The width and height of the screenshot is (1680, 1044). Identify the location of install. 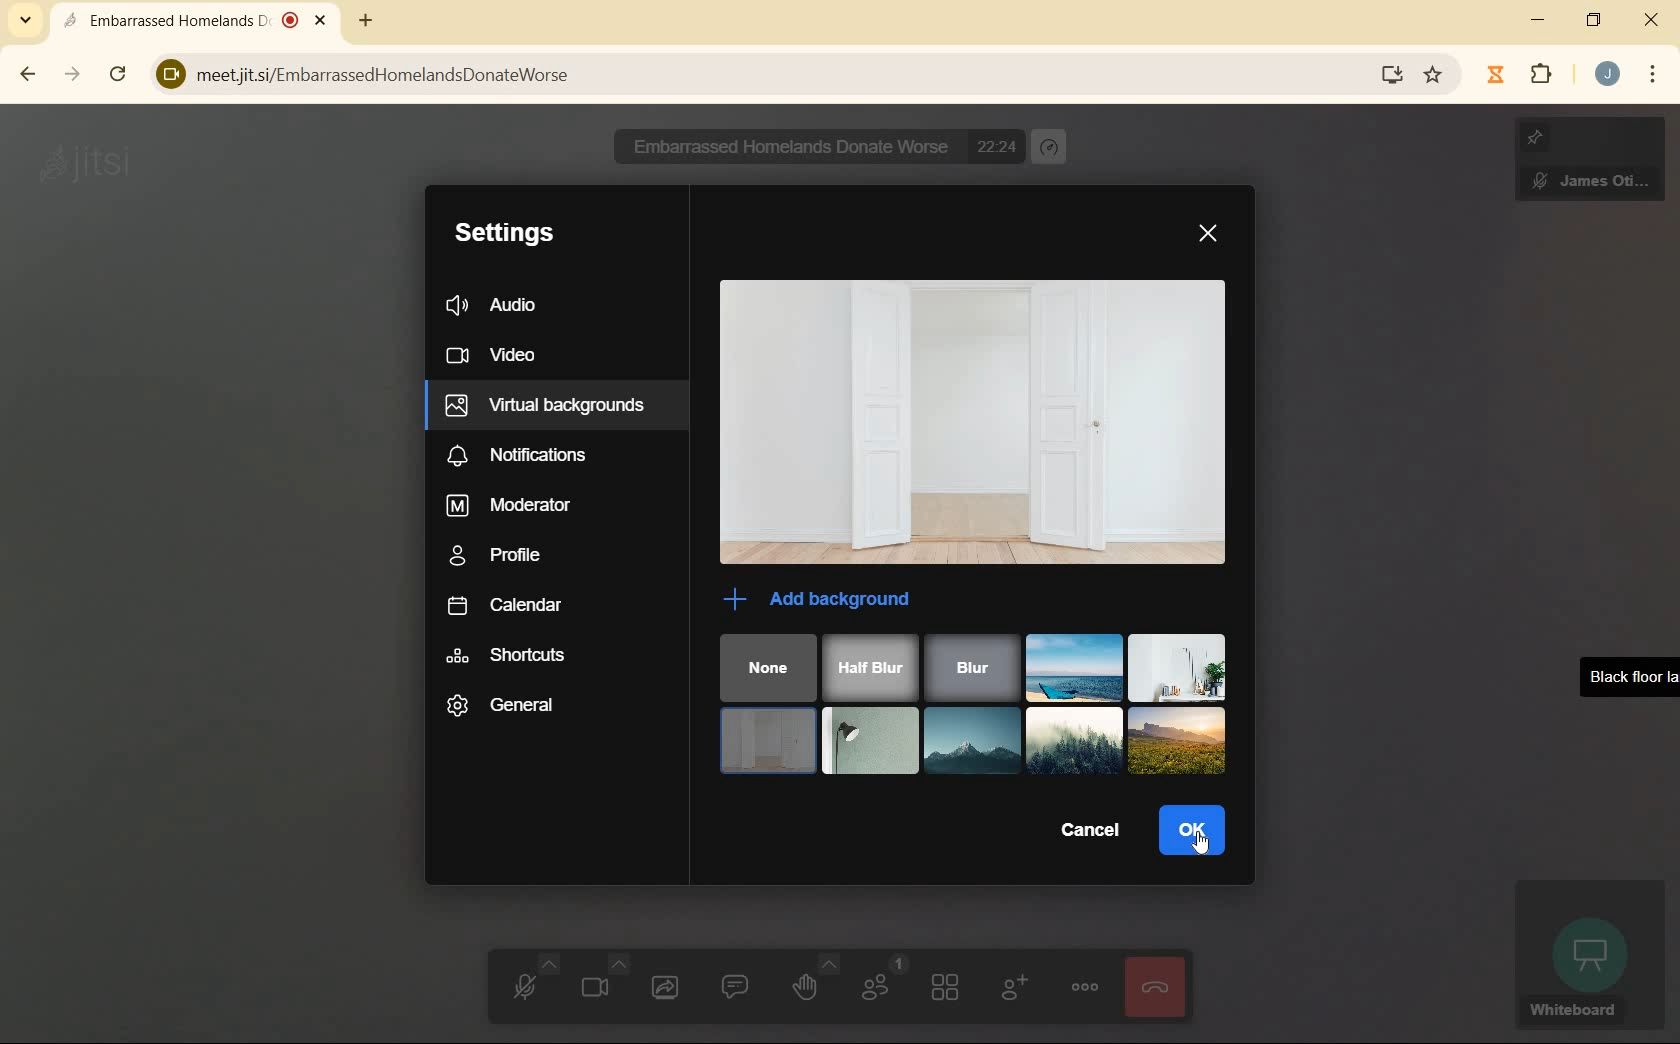
(1387, 77).